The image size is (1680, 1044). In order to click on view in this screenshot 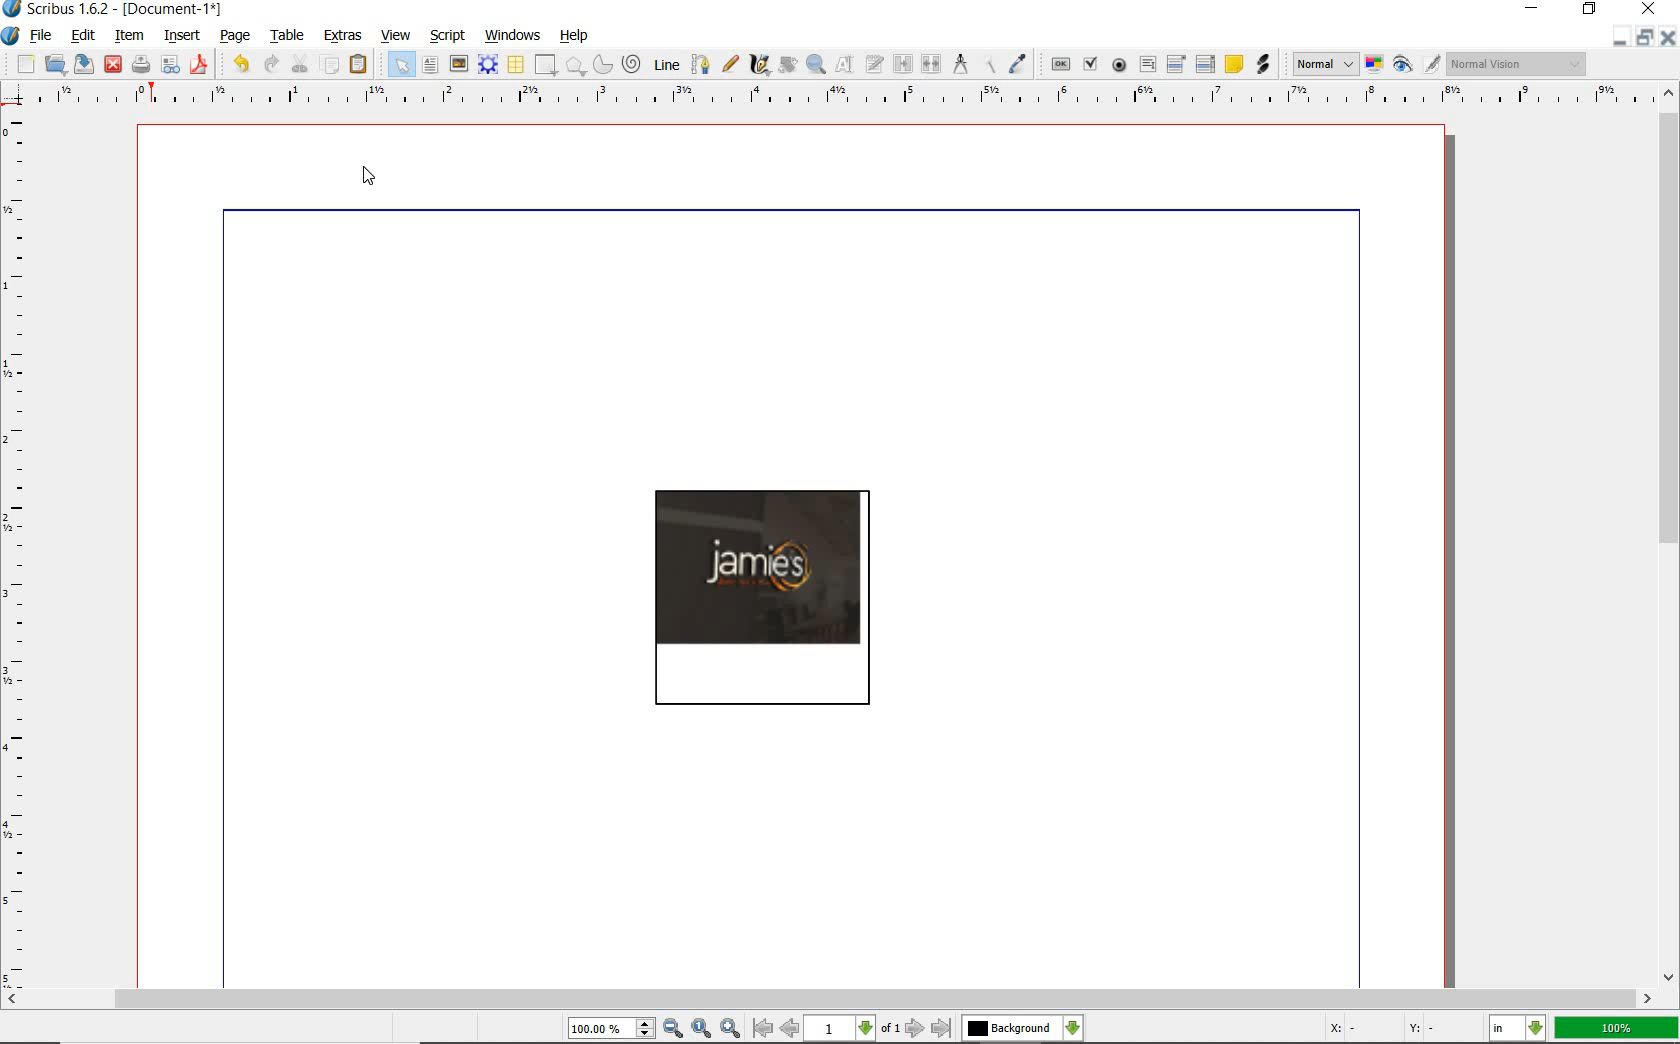, I will do `click(399, 37)`.